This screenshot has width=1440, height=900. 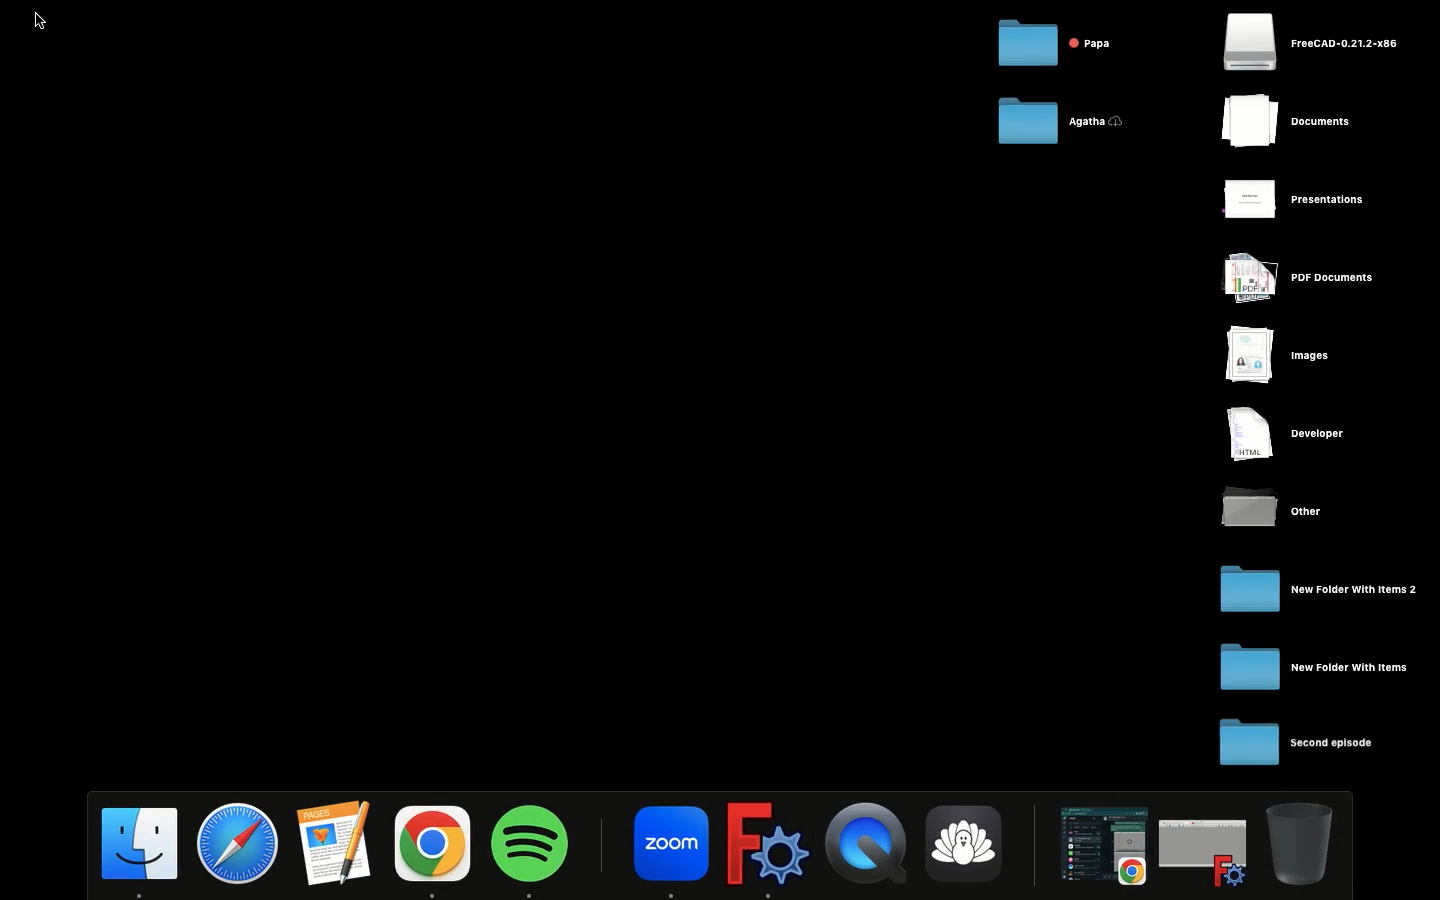 I want to click on ColdTurkey, so click(x=975, y=846).